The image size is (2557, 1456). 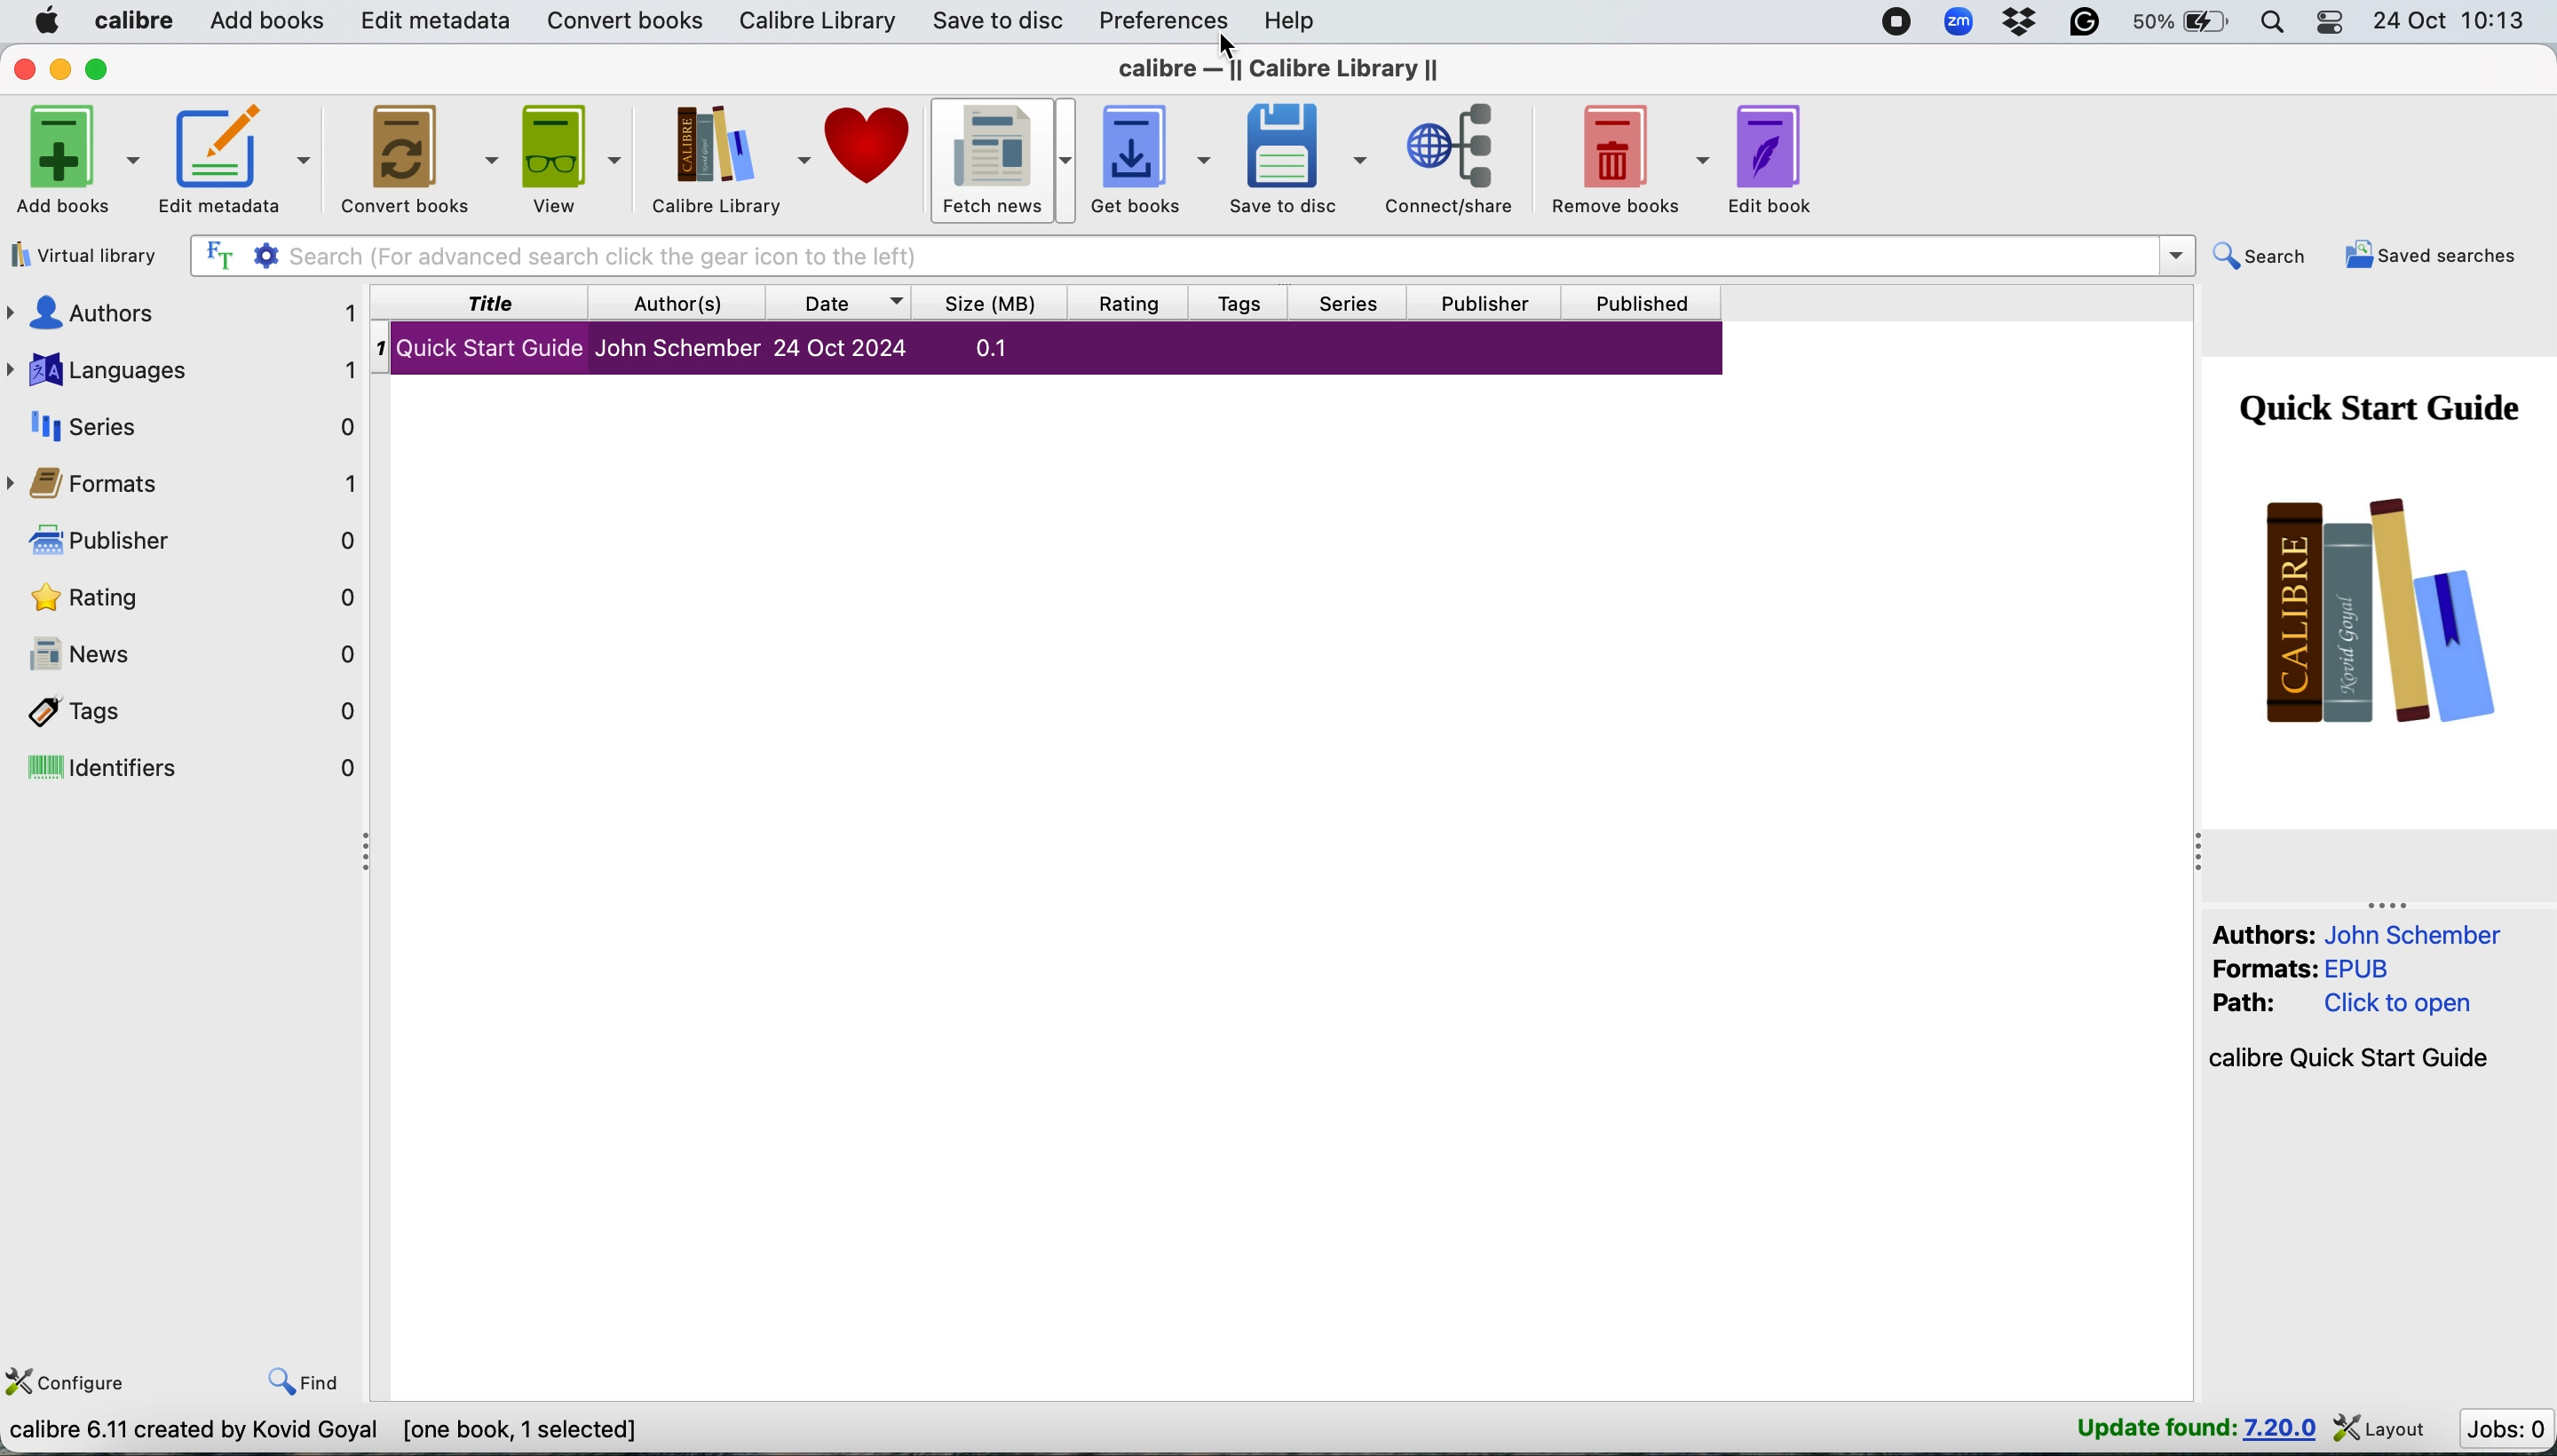 What do you see at coordinates (1893, 21) in the screenshot?
I see `screen recorder` at bounding box center [1893, 21].